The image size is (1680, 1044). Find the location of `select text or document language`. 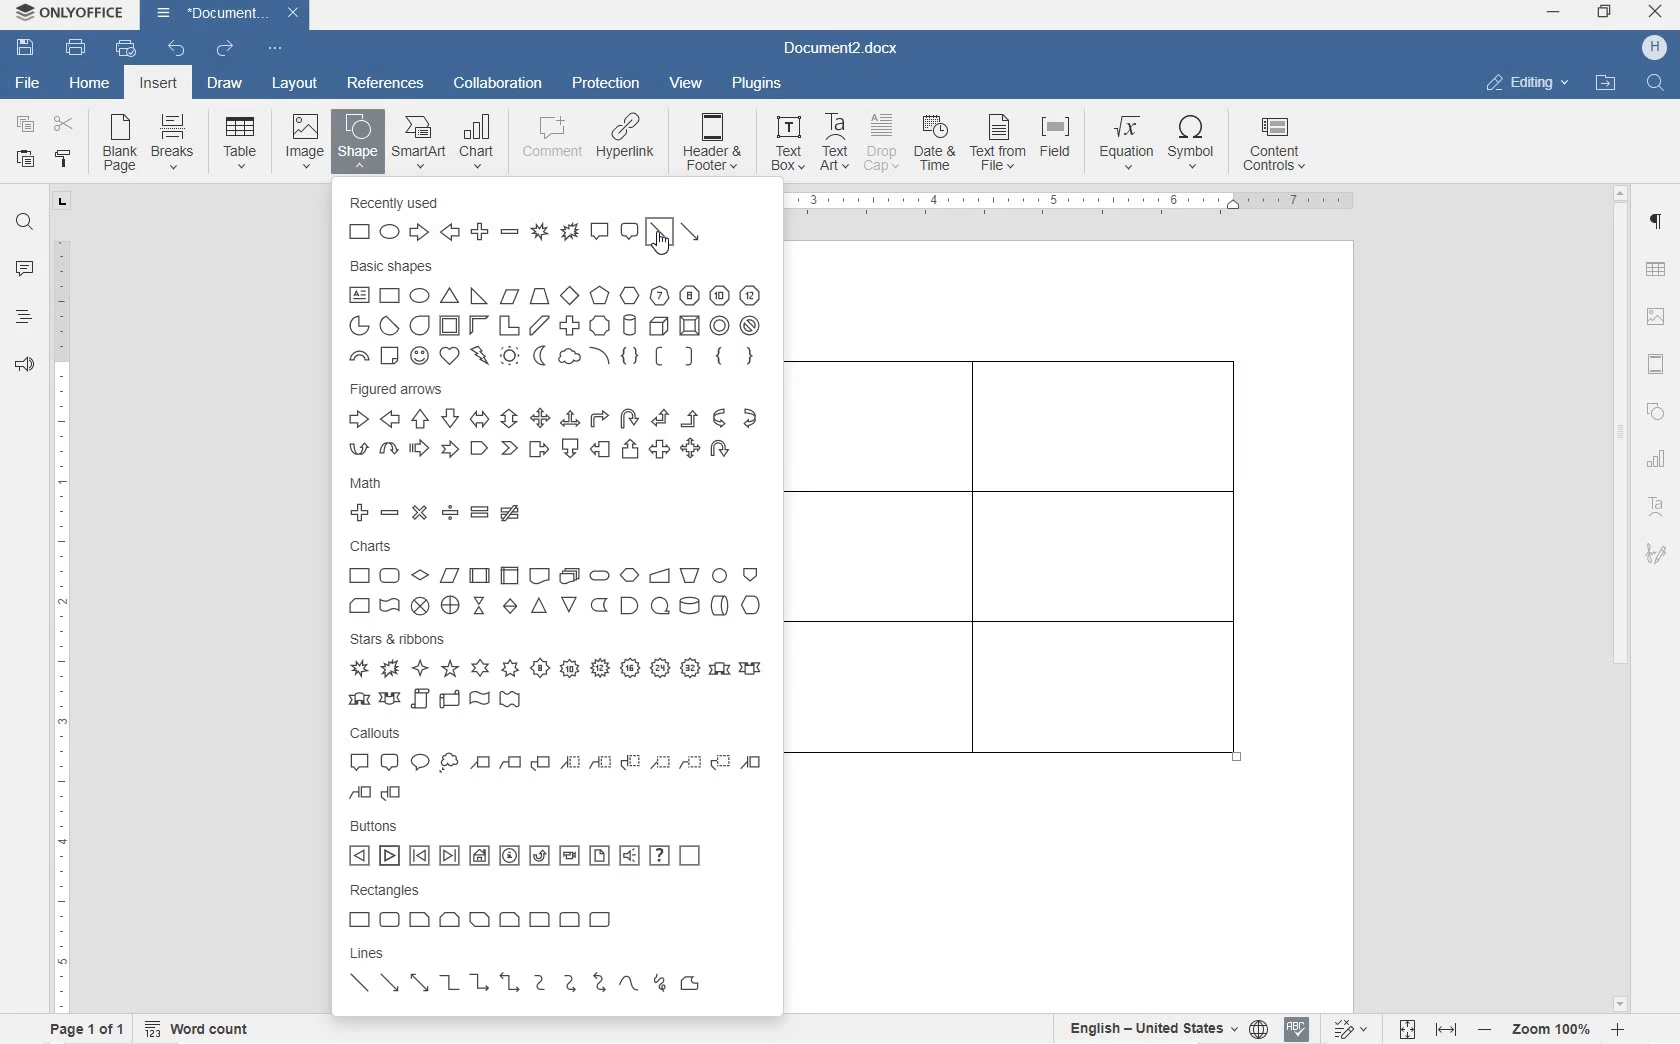

select text or document language is located at coordinates (1165, 1031).